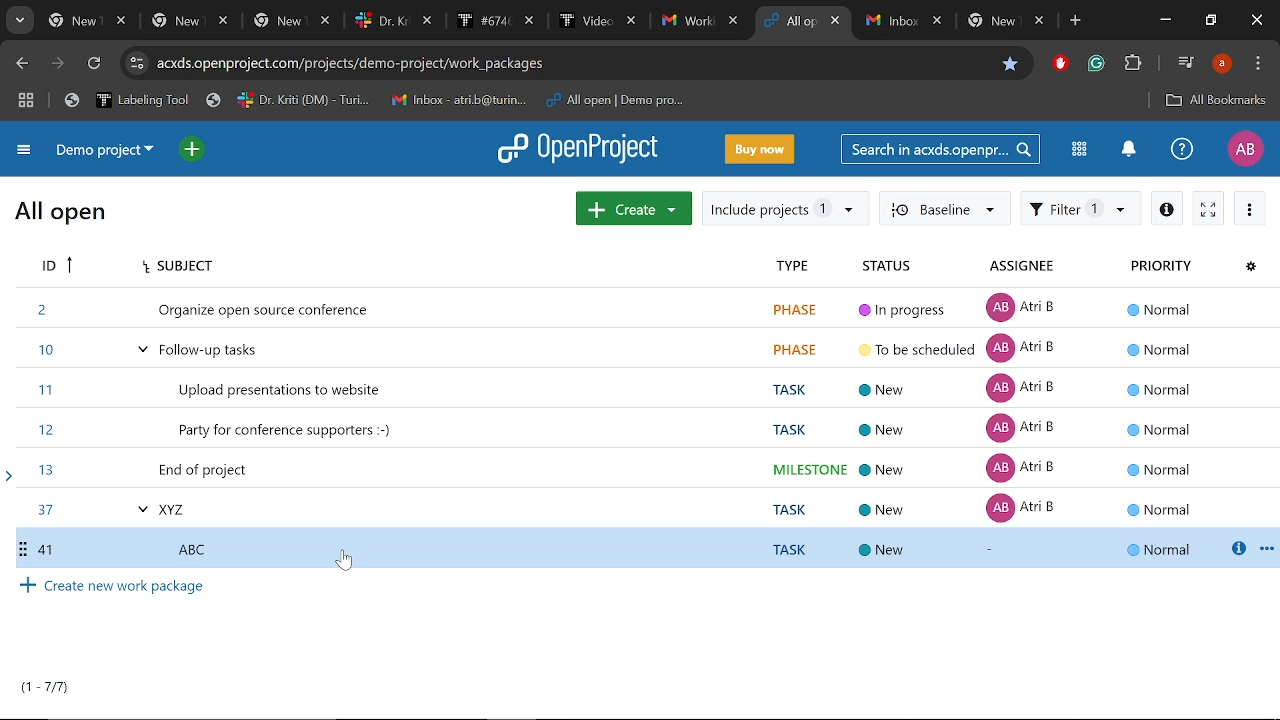 The width and height of the screenshot is (1280, 720). I want to click on Create, so click(633, 208).